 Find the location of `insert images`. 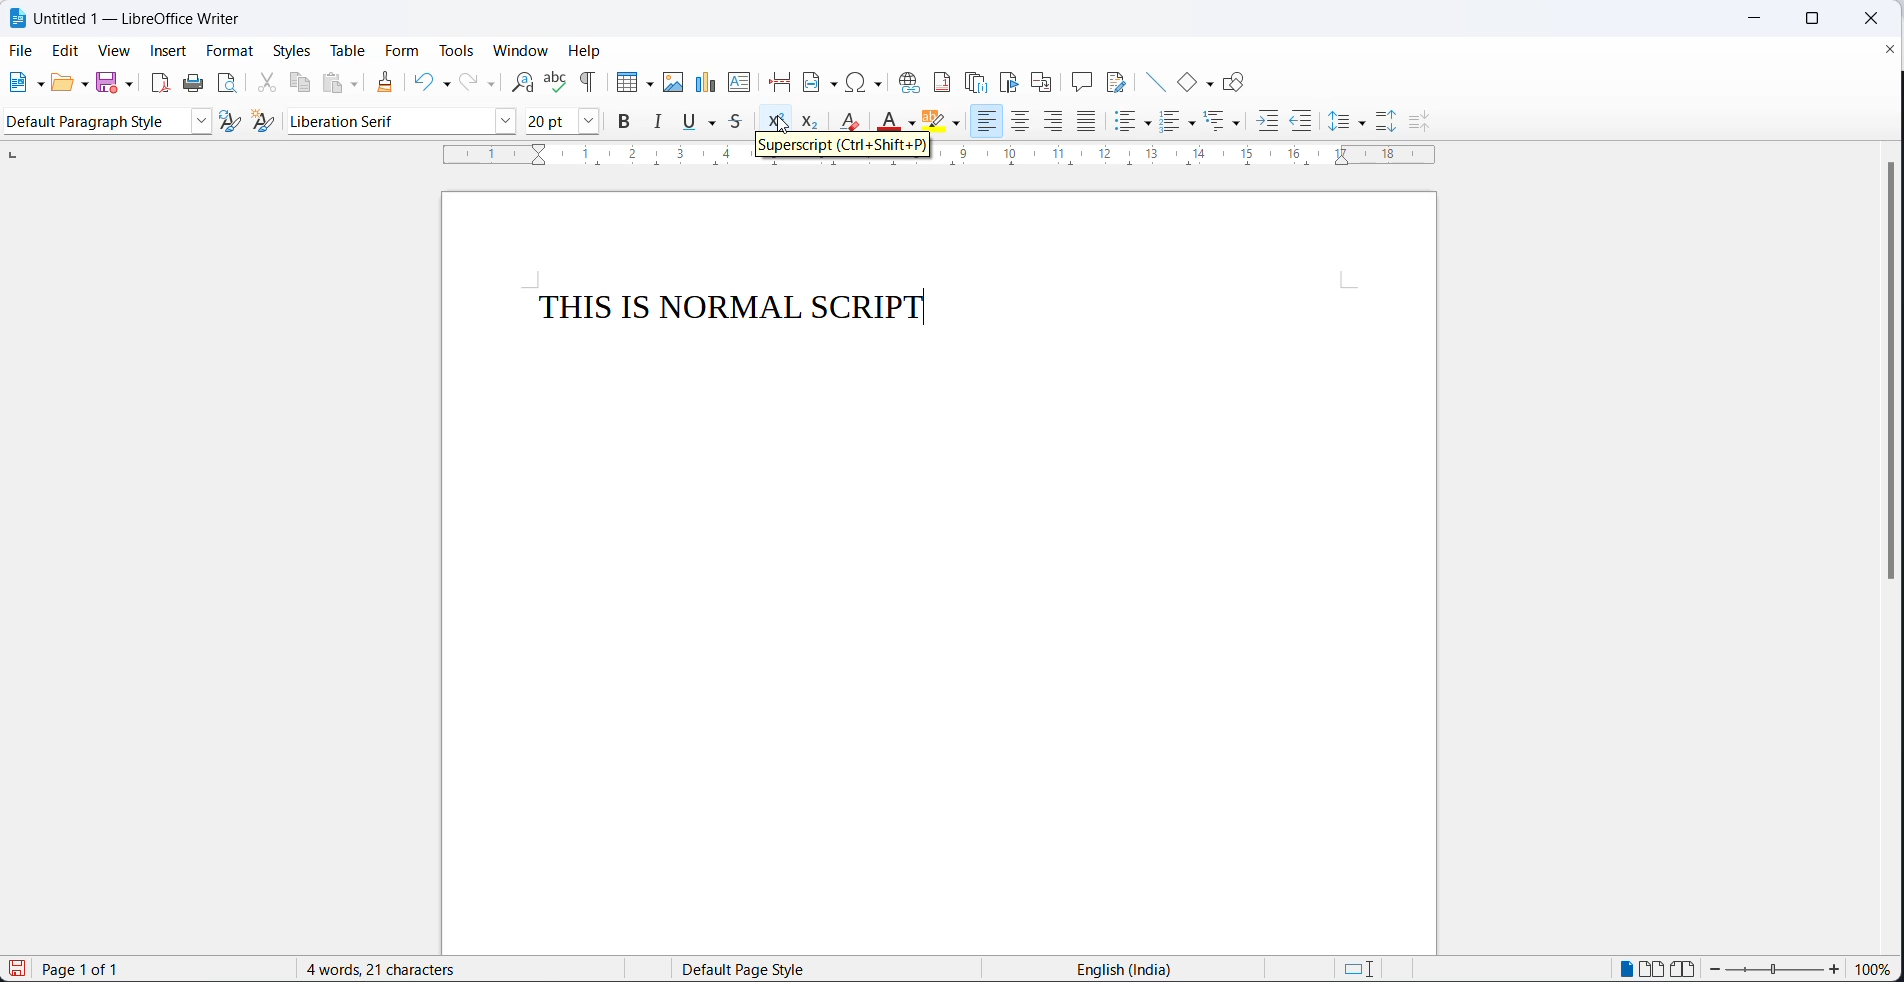

insert images is located at coordinates (673, 82).